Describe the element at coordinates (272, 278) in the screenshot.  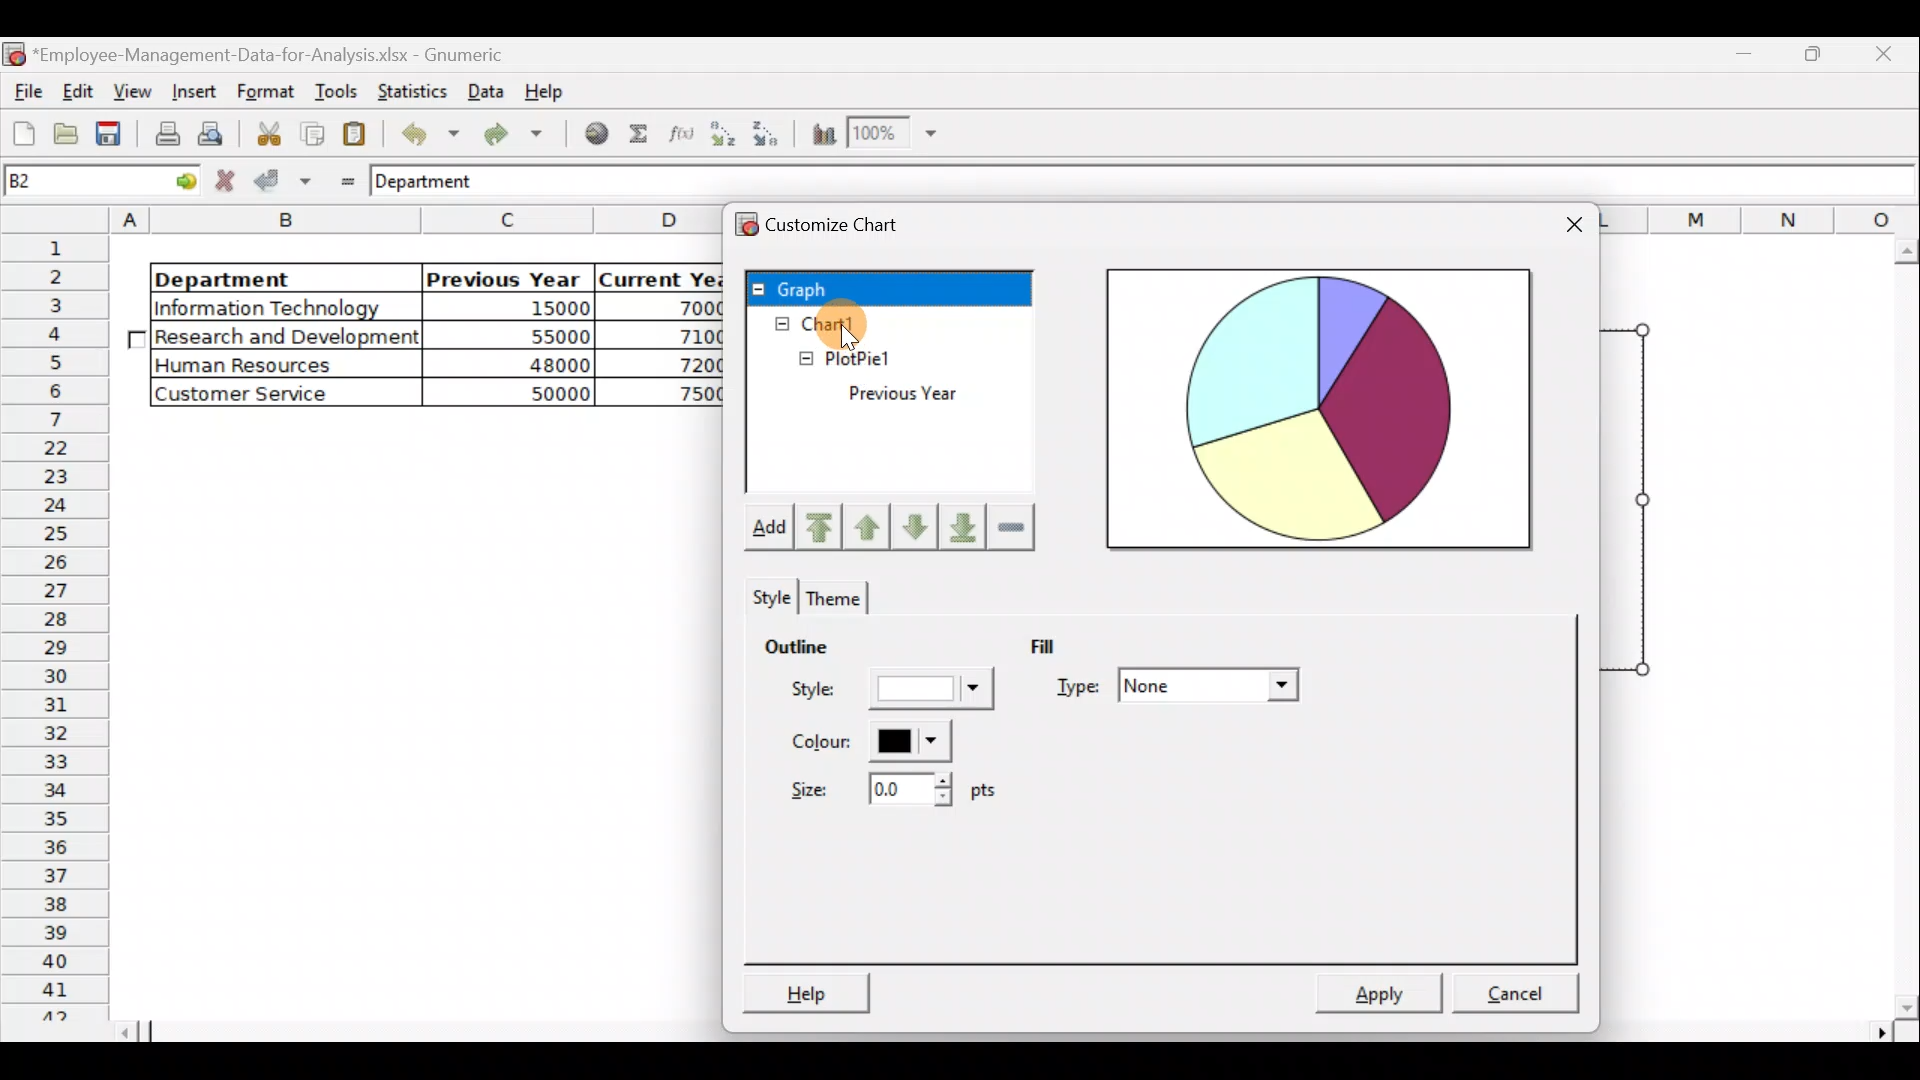
I see `Department` at that location.